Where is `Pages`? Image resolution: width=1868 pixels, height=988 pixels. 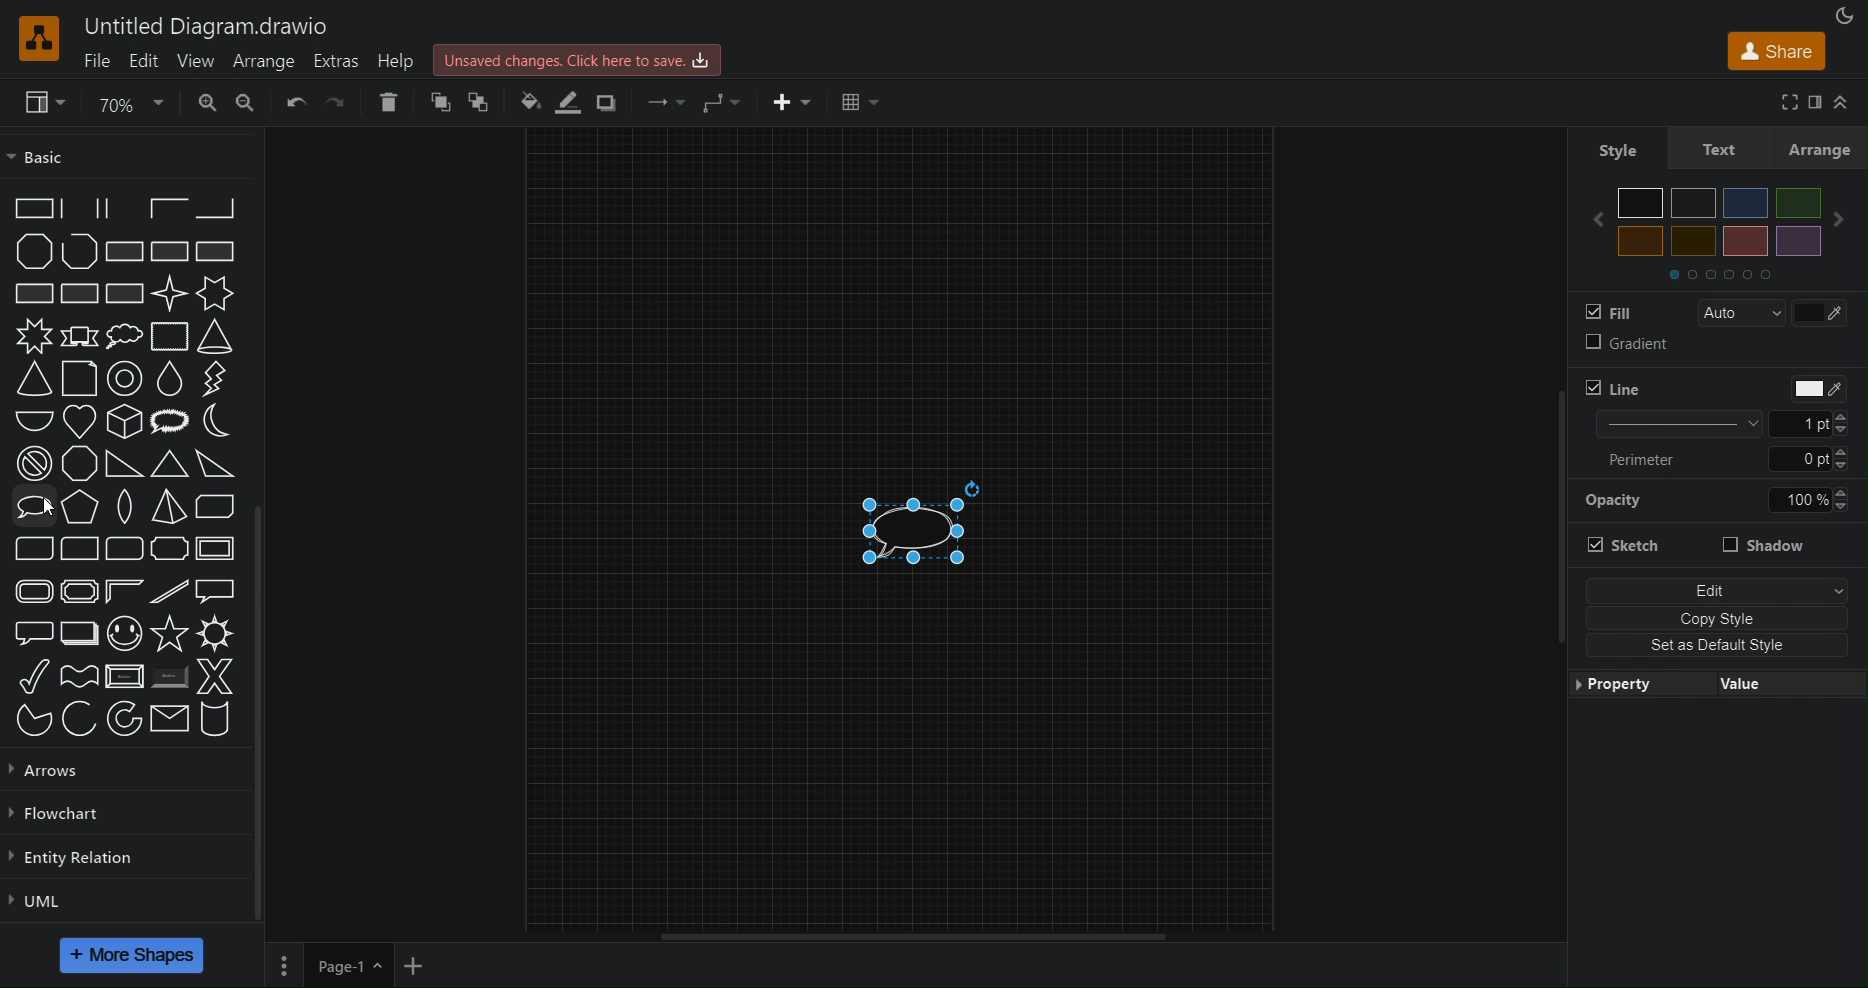
Pages is located at coordinates (289, 964).